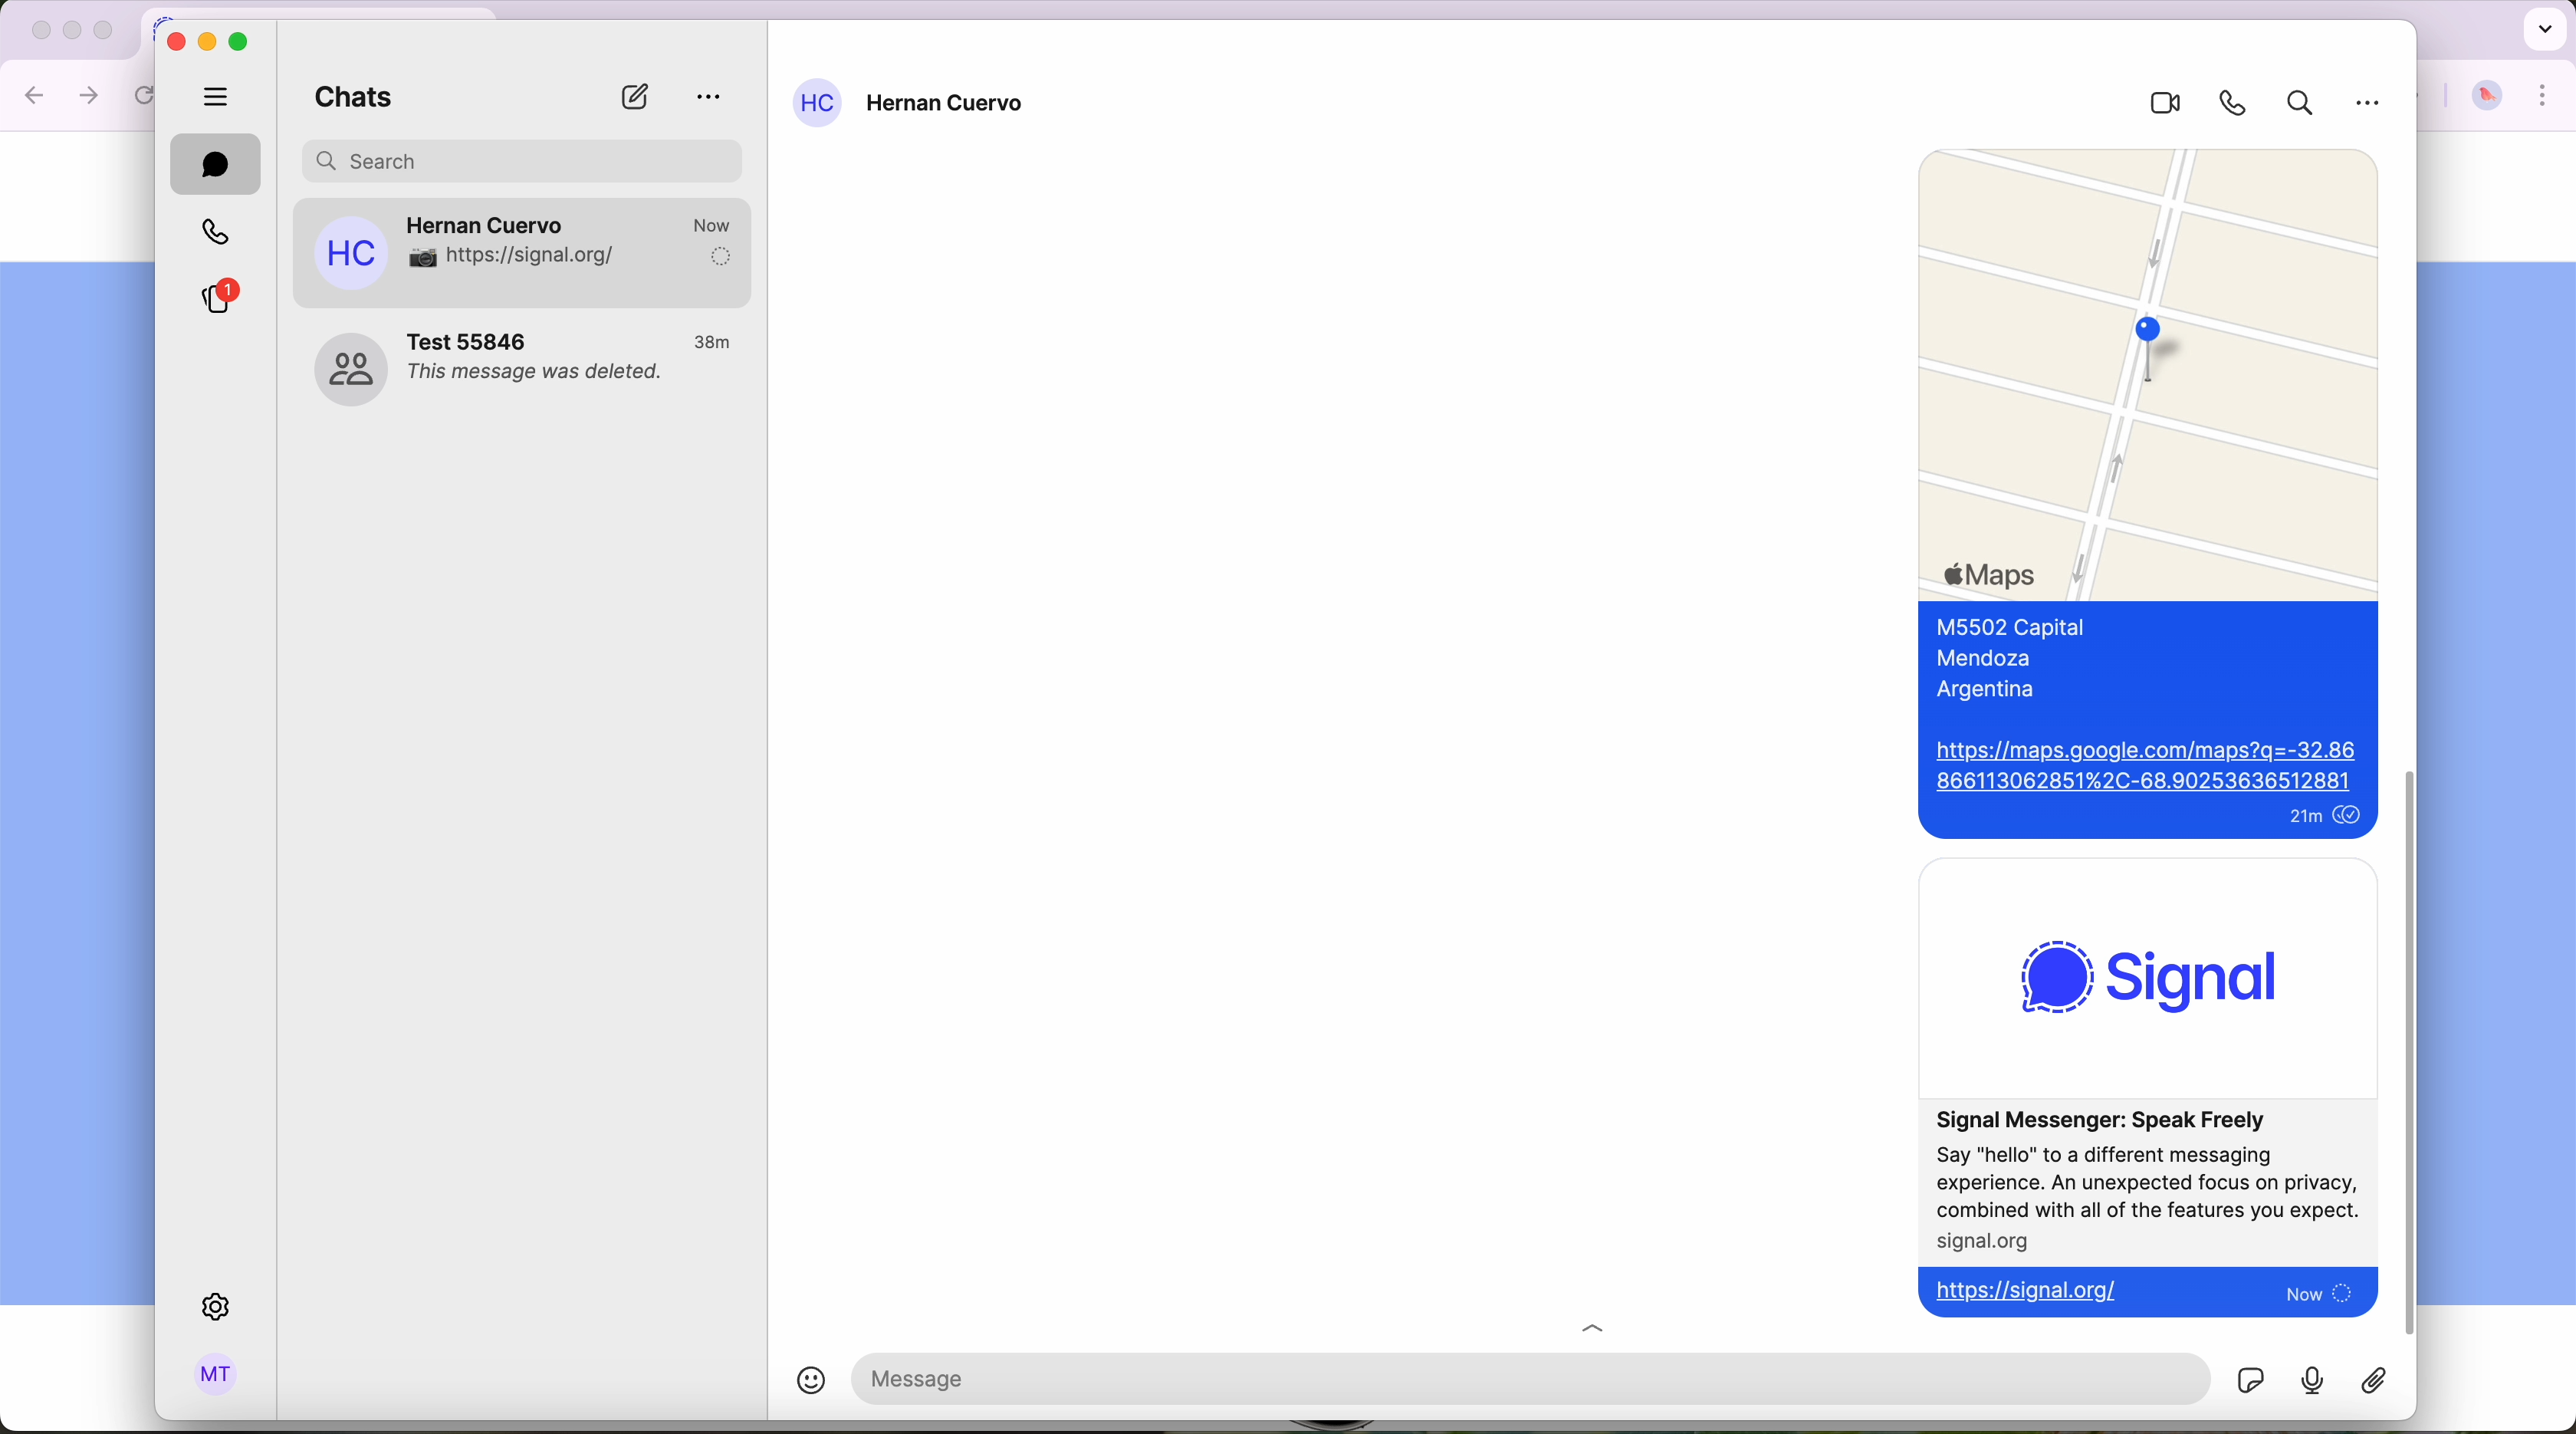 This screenshot has width=2576, height=1434. I want to click on screen buttons, so click(68, 32).